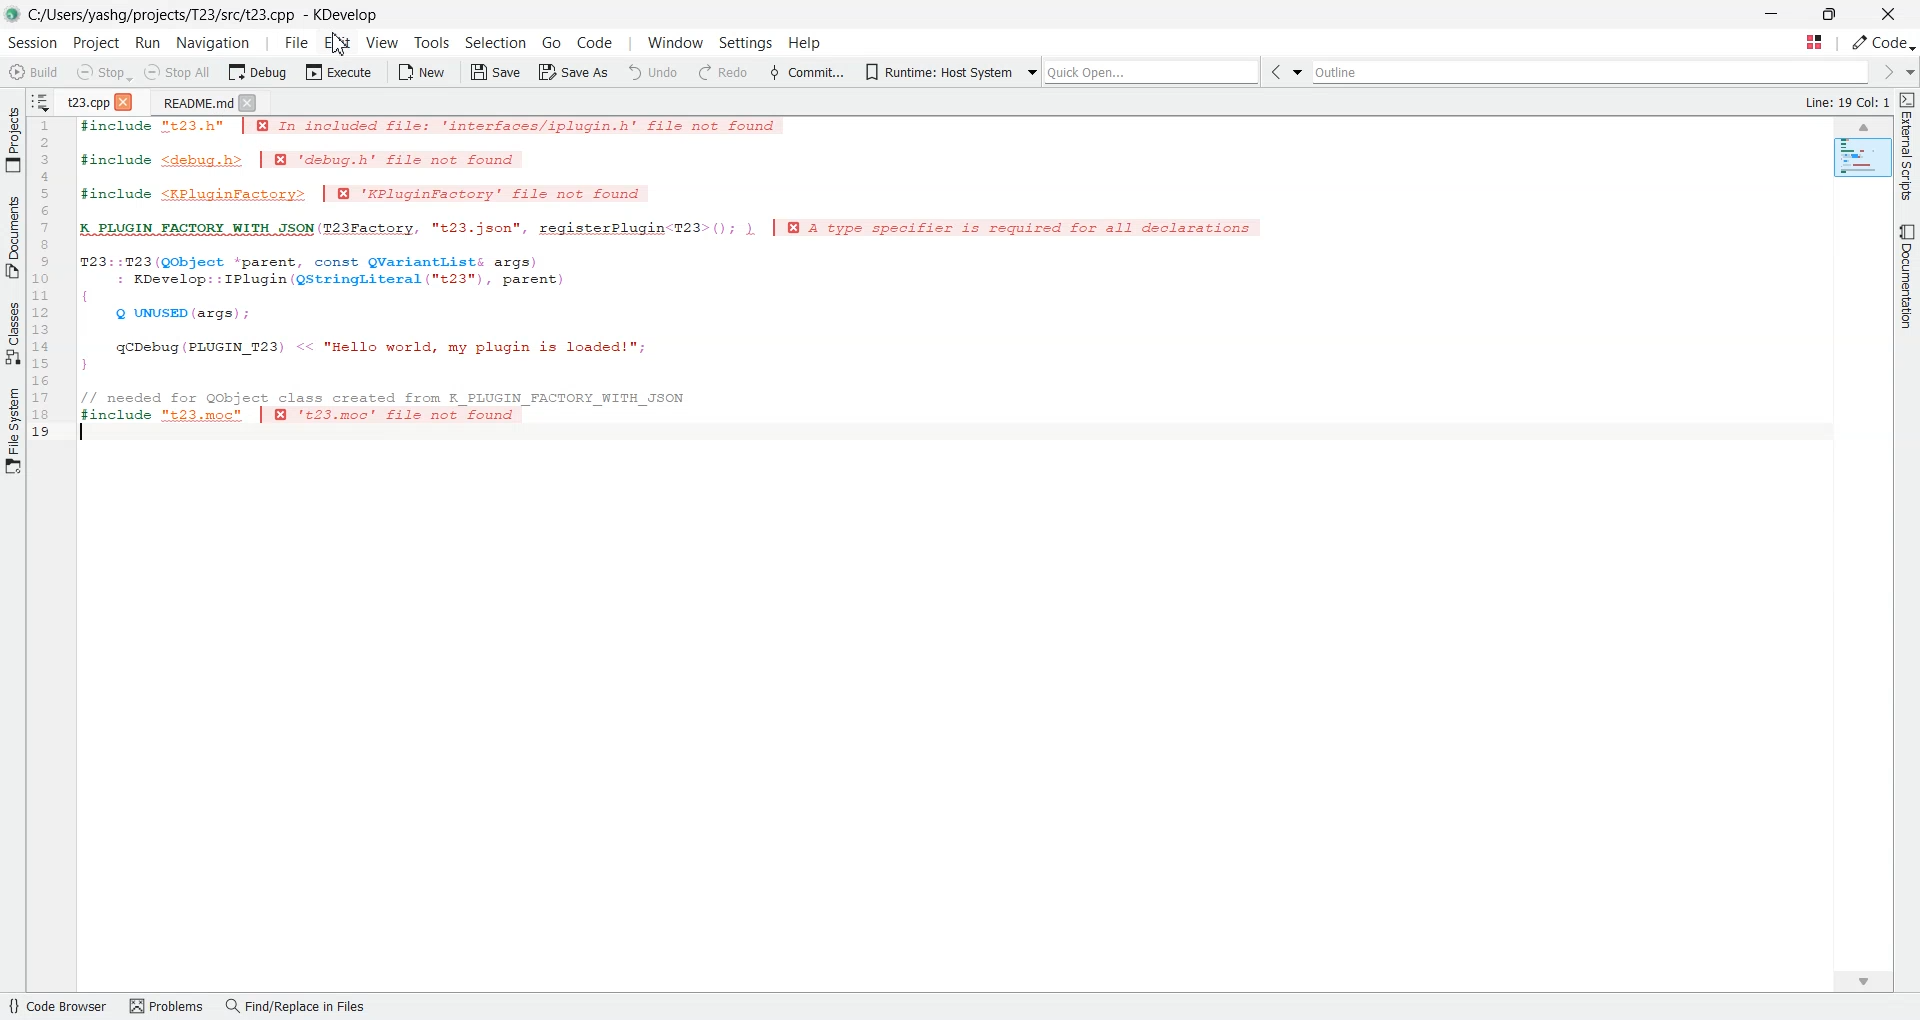  Describe the element at coordinates (14, 436) in the screenshot. I see `File system` at that location.